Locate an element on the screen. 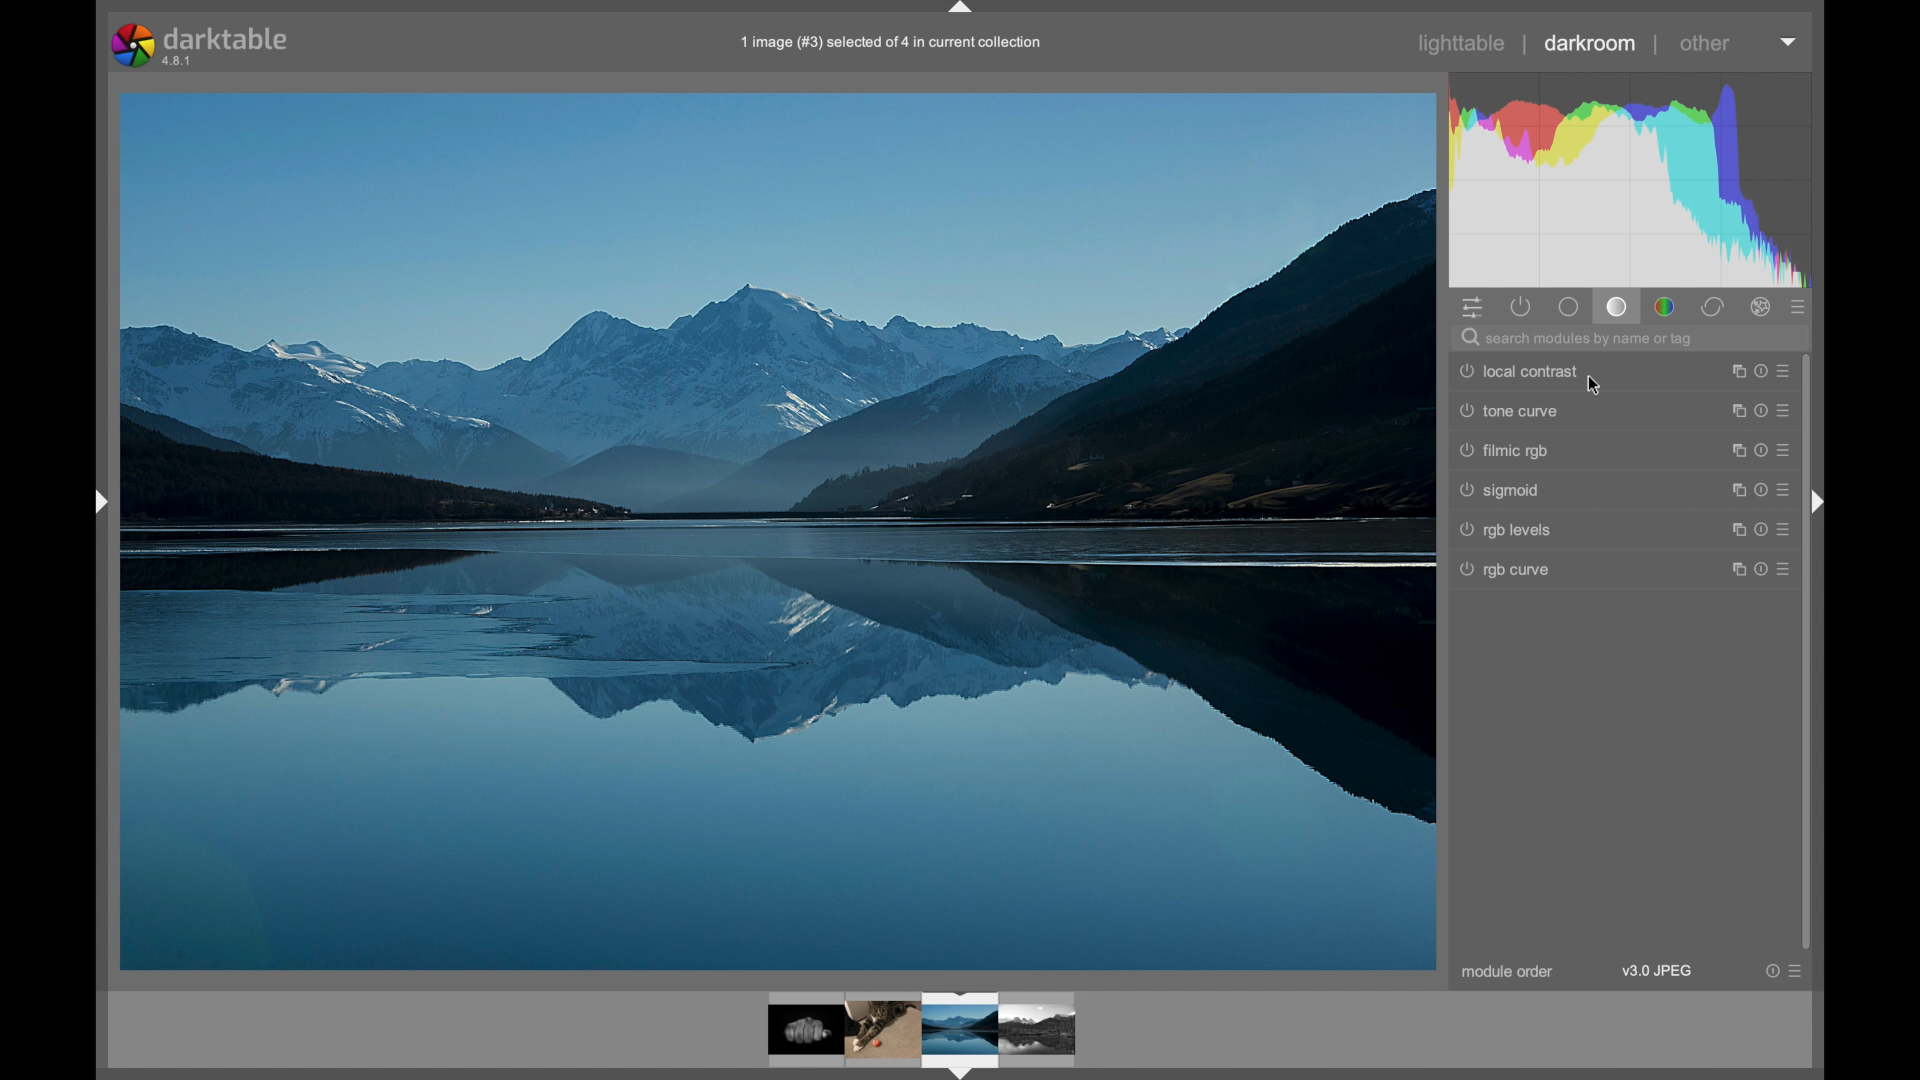 The width and height of the screenshot is (1920, 1080). photo is located at coordinates (773, 532).